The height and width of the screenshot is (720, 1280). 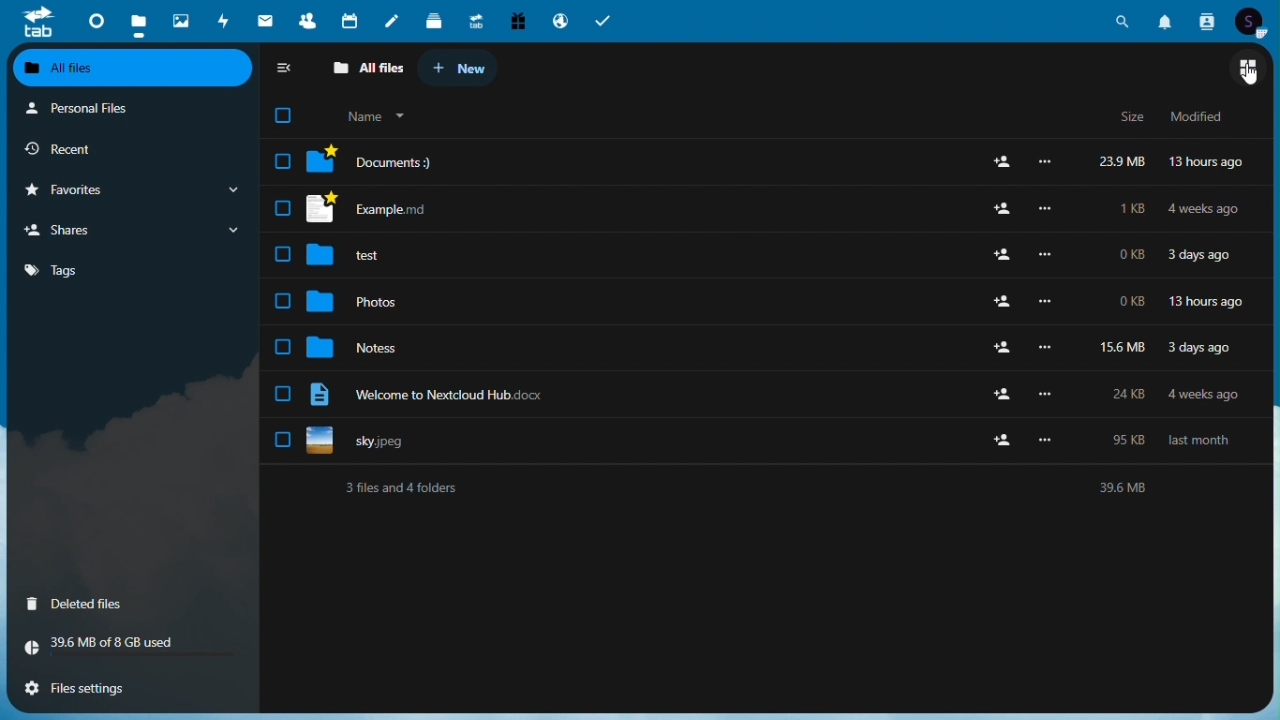 I want to click on mail, so click(x=265, y=18).